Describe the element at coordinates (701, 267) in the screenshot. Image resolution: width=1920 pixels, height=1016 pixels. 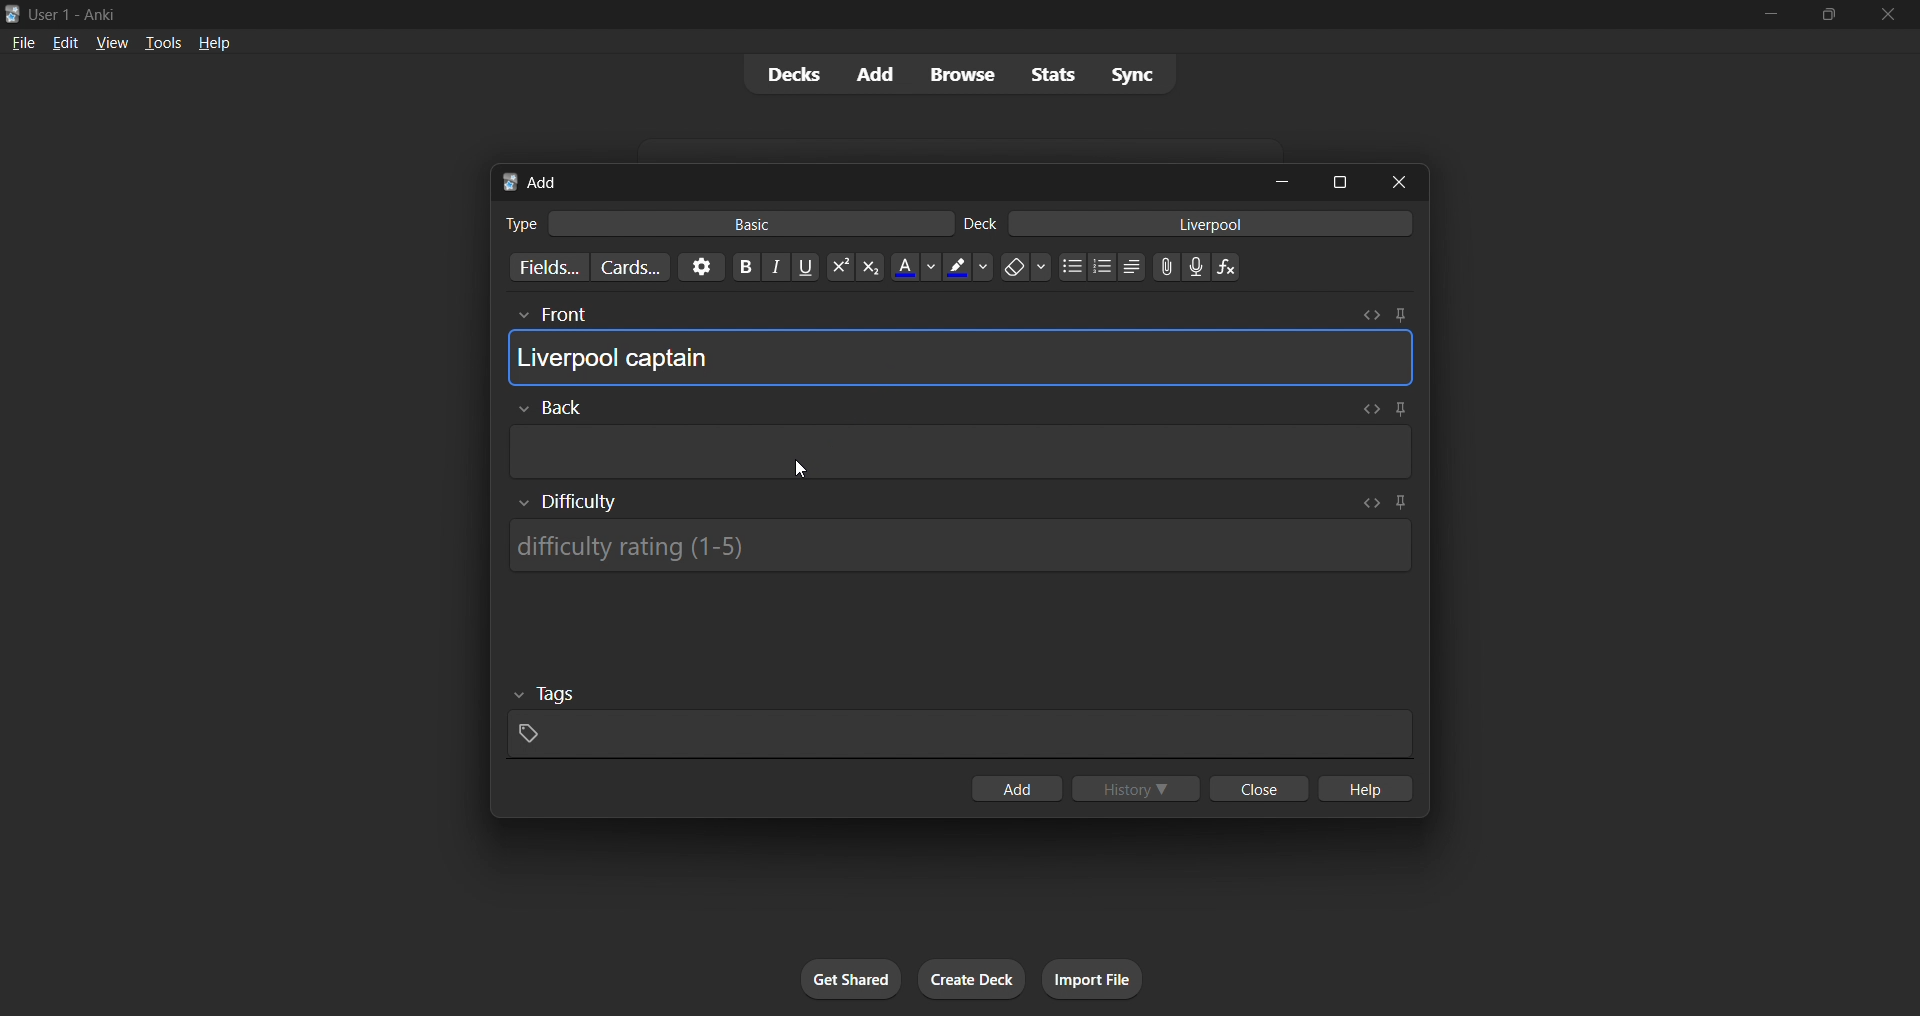
I see `options` at that location.